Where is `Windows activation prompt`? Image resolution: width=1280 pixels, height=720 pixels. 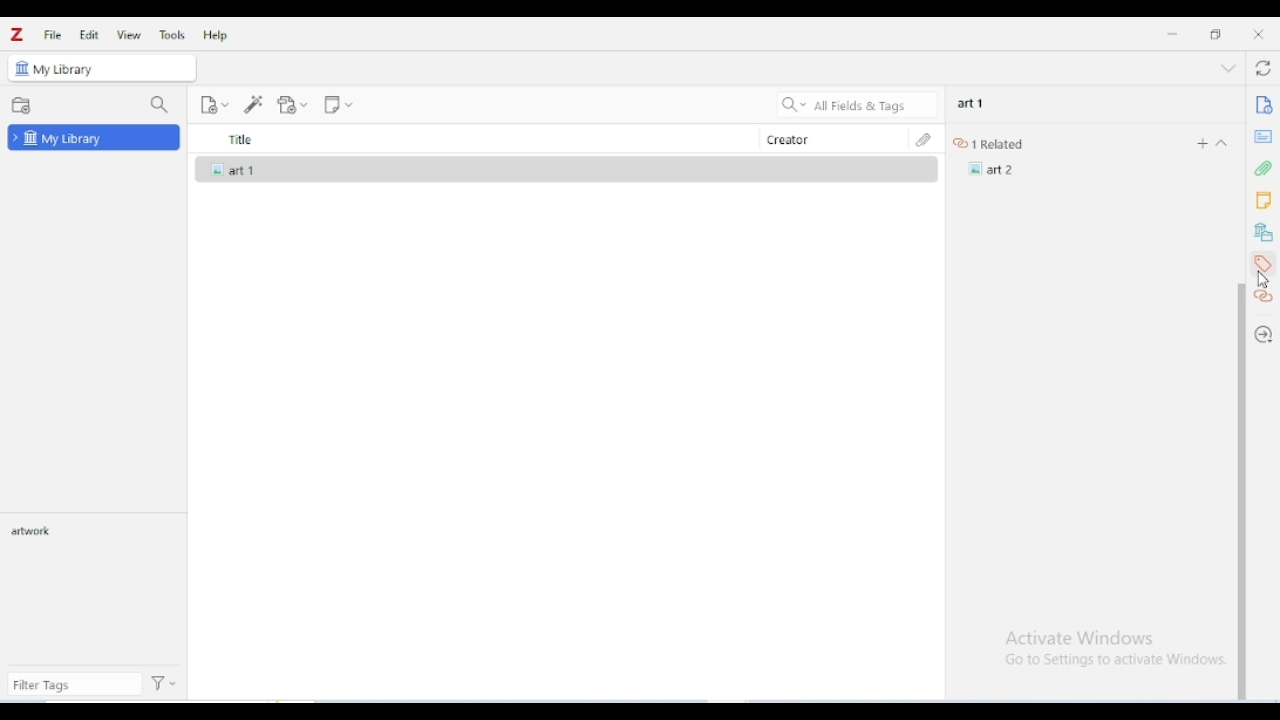 Windows activation prompt is located at coordinates (1104, 647).